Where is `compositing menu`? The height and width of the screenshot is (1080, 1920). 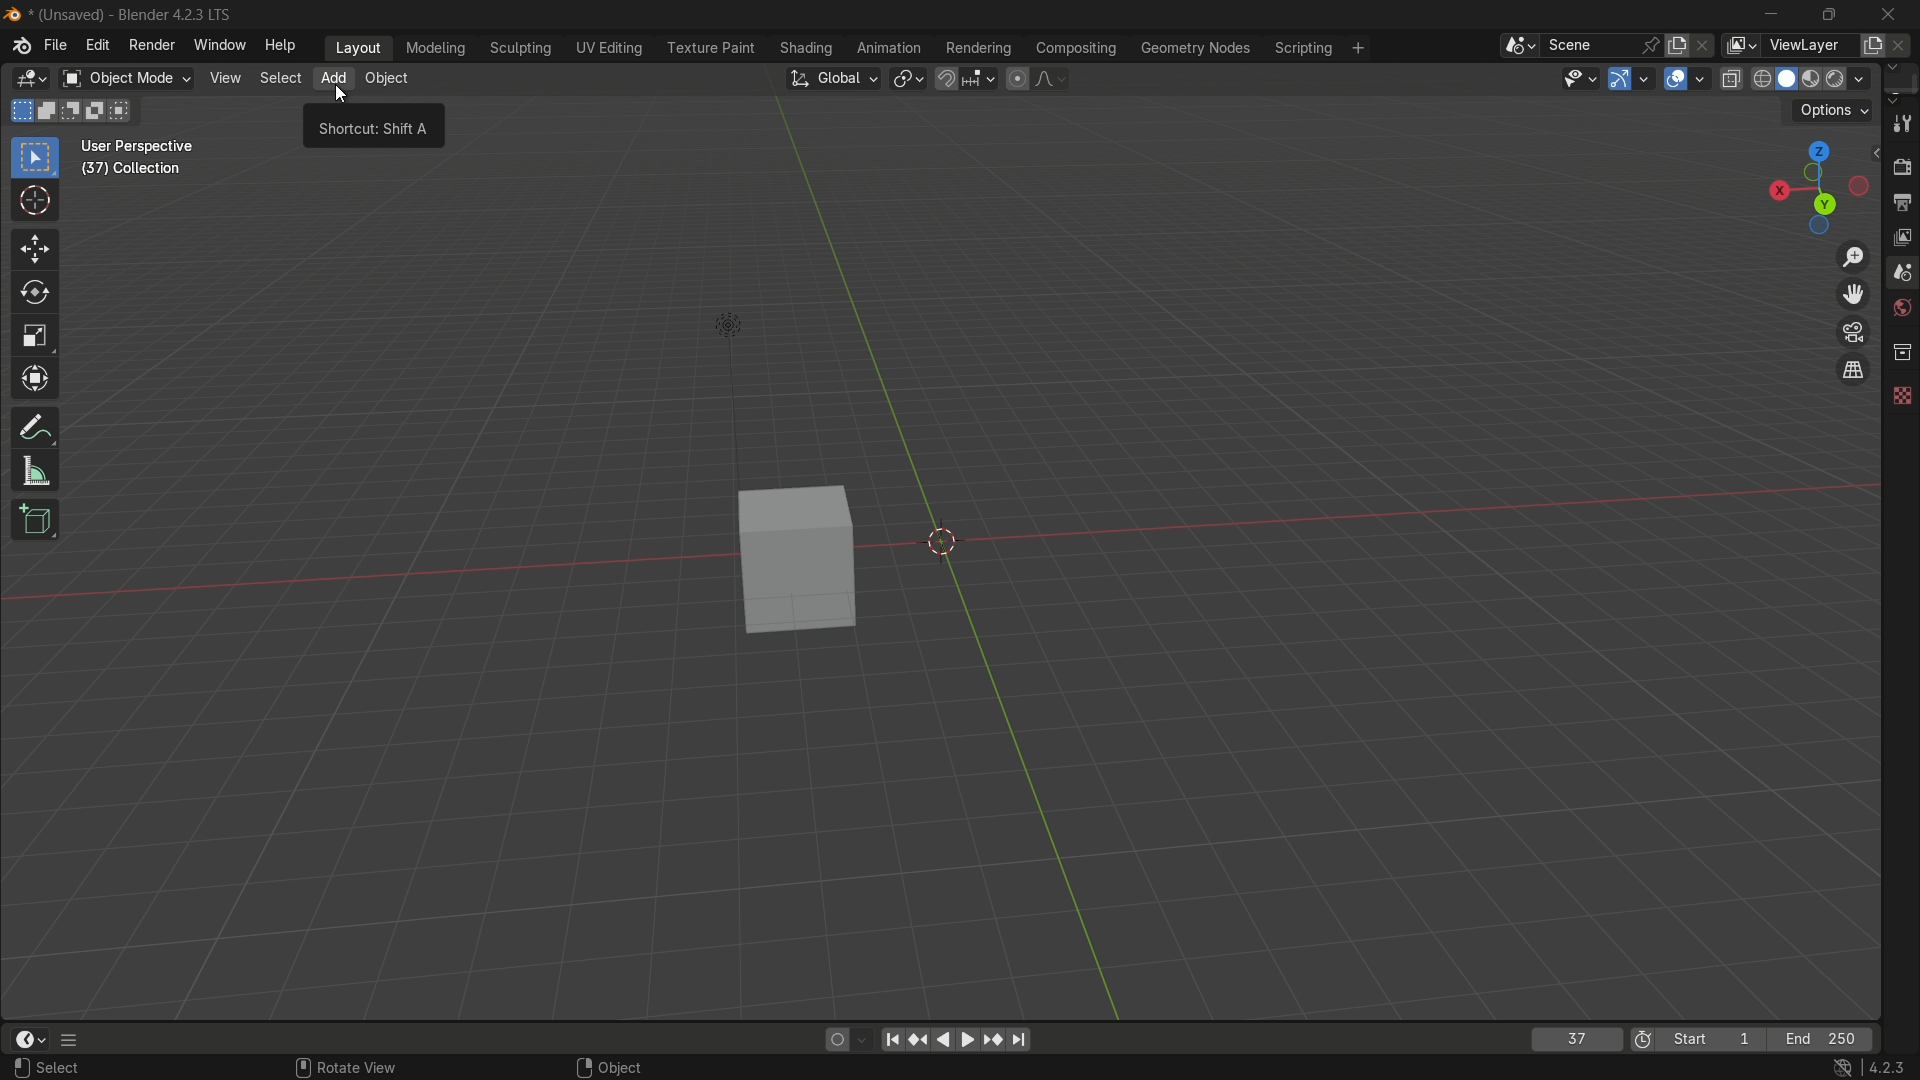
compositing menu is located at coordinates (1073, 48).